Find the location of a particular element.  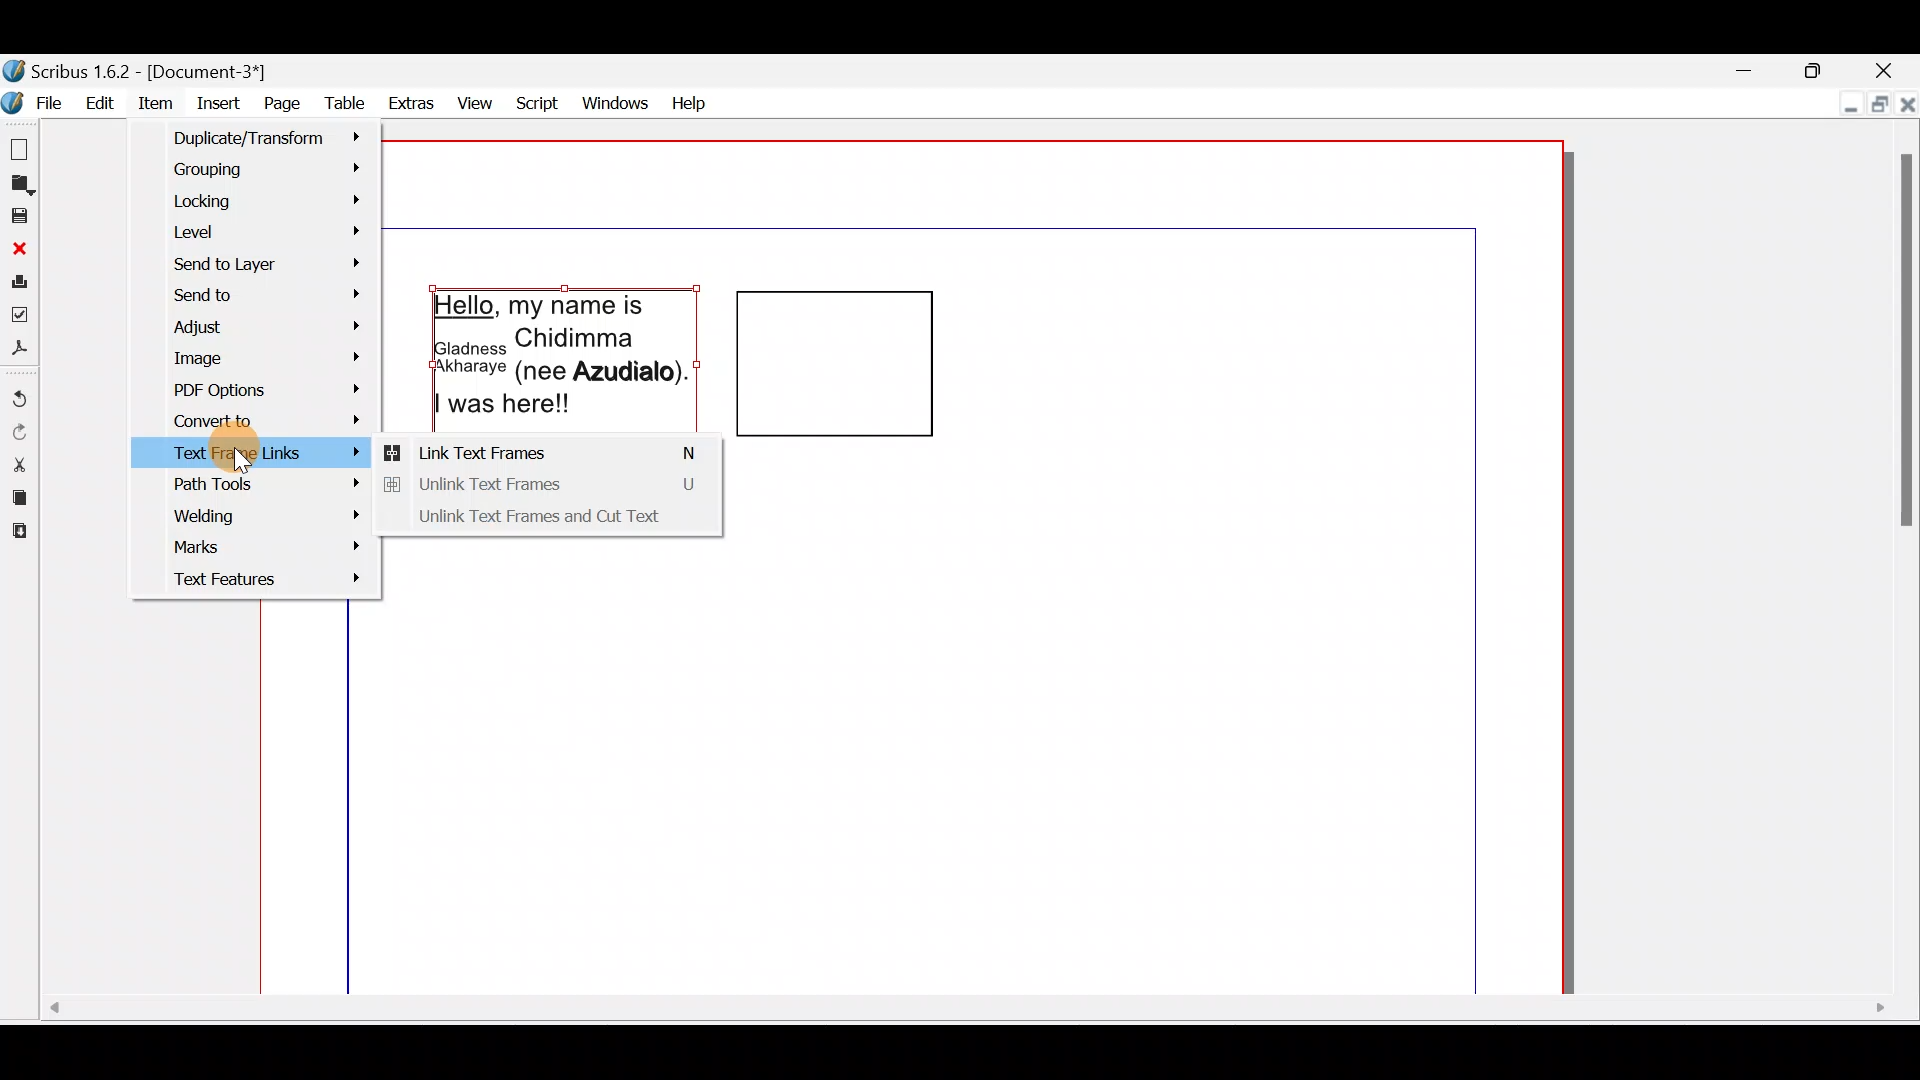

Print is located at coordinates (19, 279).